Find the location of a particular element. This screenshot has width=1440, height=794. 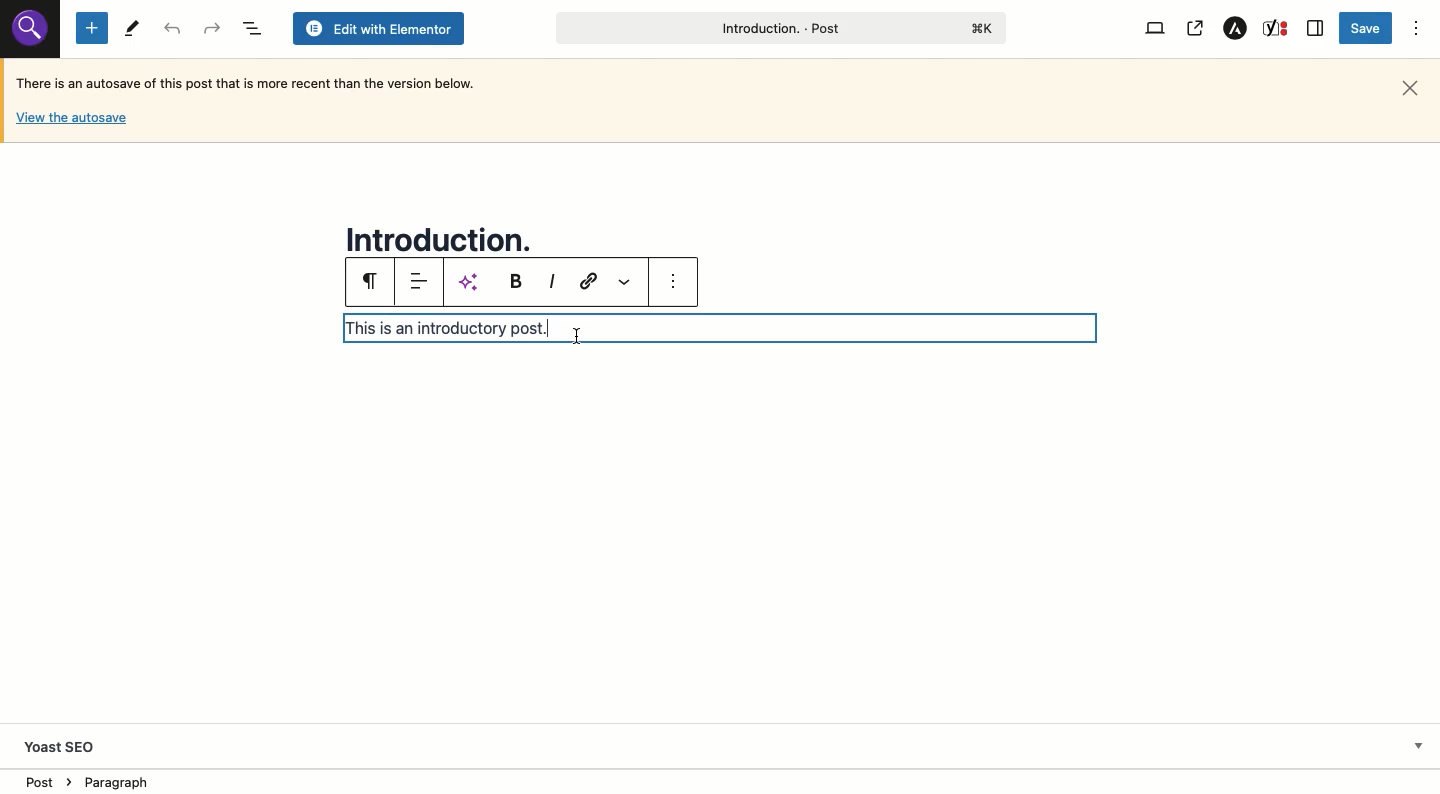

Title is located at coordinates (444, 238).